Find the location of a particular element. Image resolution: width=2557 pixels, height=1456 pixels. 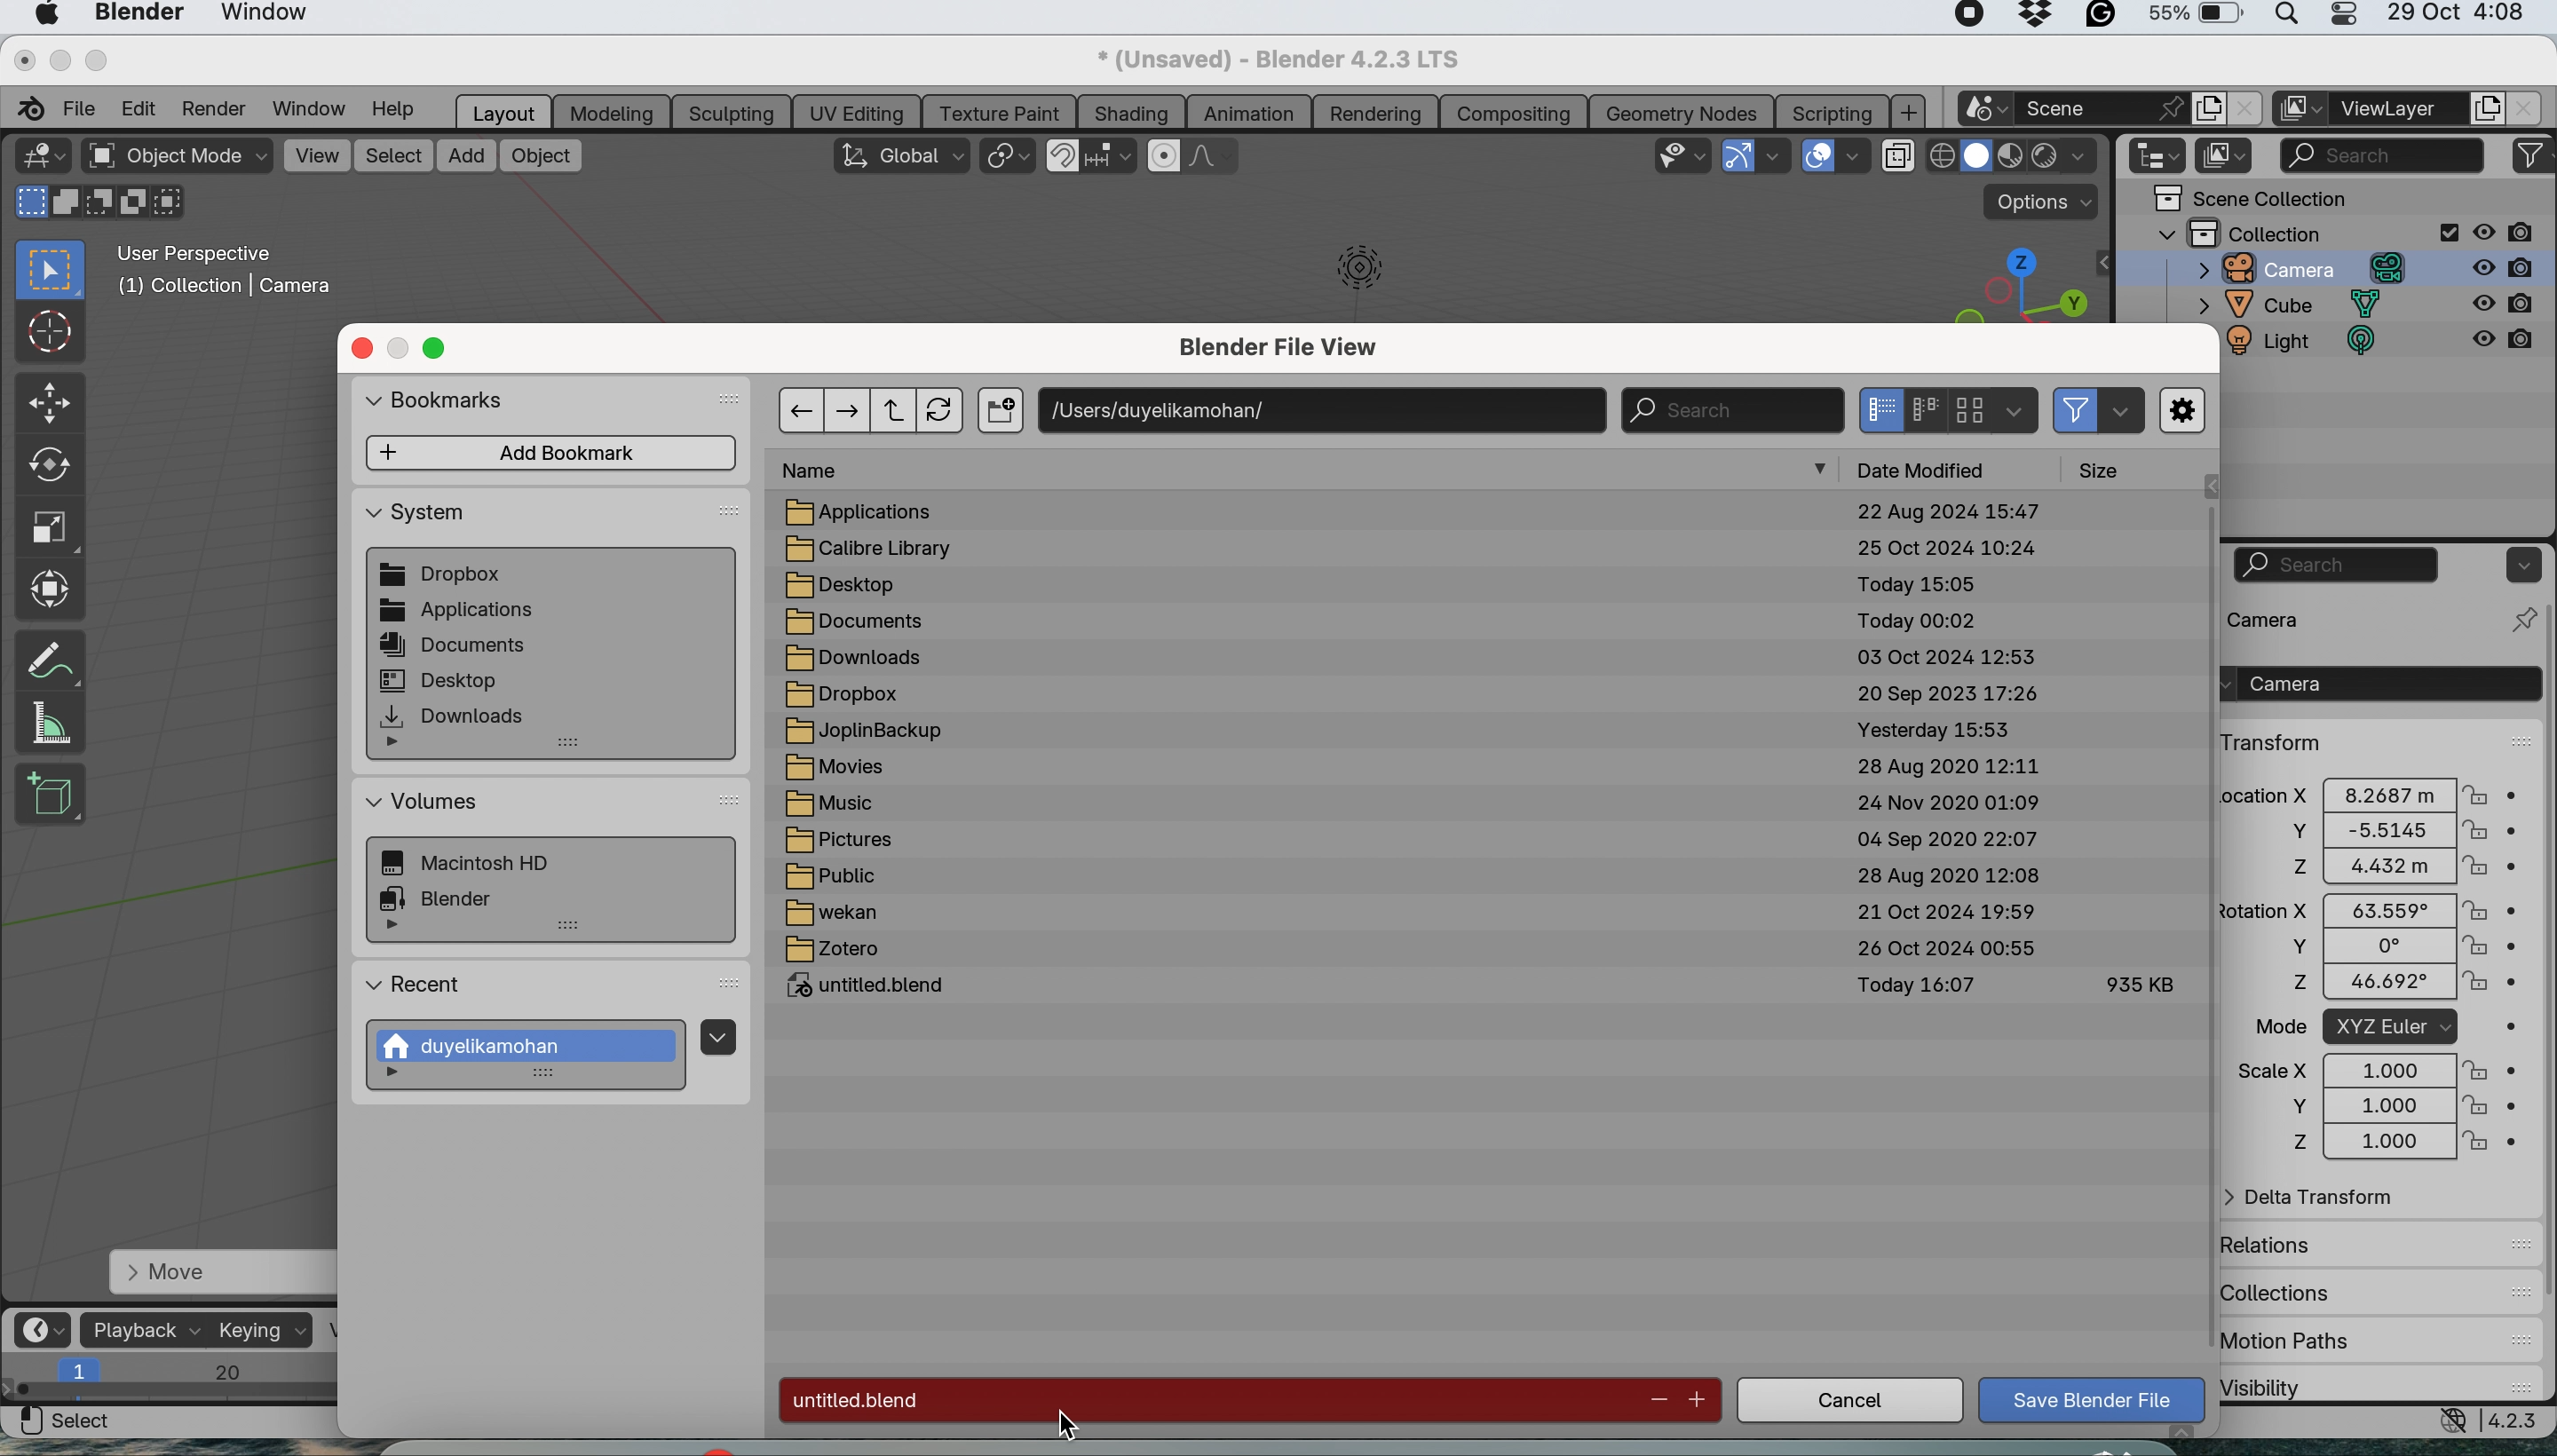

more is located at coordinates (401, 1076).